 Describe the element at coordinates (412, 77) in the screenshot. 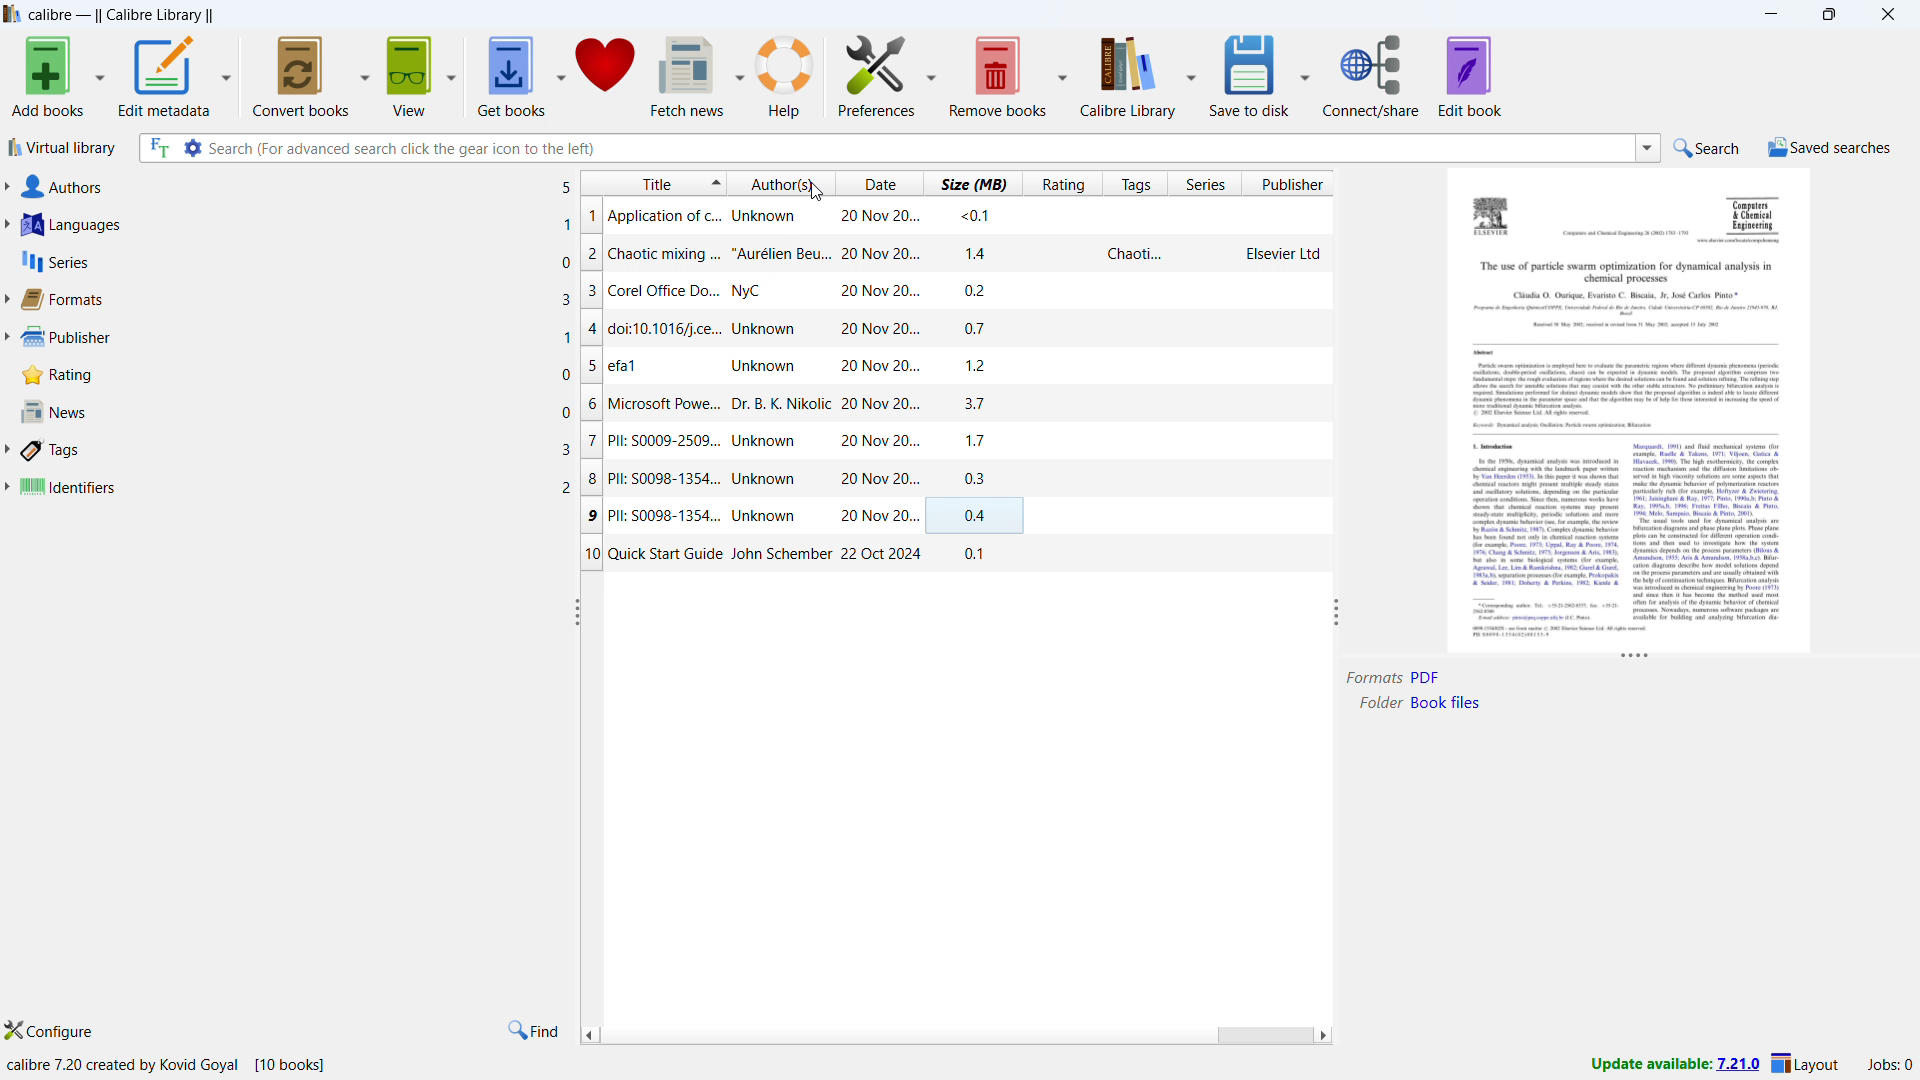

I see `view` at that location.